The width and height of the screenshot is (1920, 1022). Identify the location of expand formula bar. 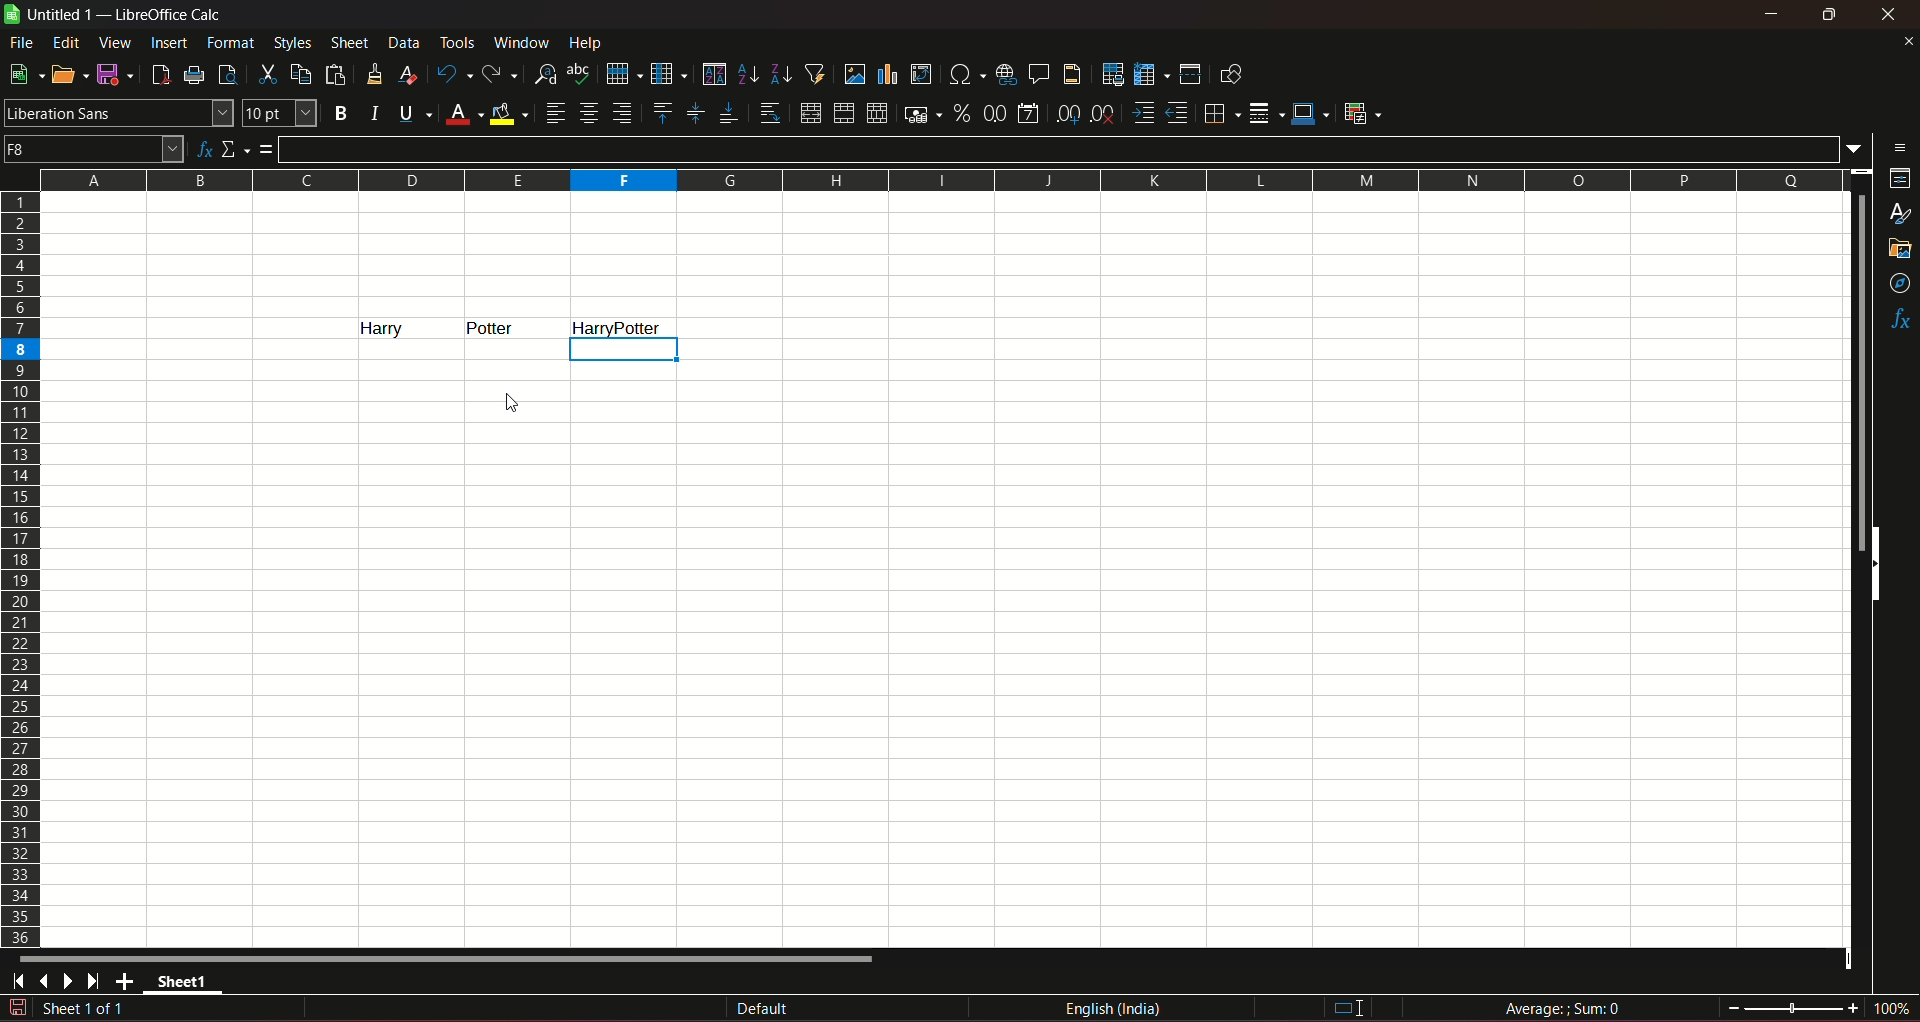
(1859, 147).